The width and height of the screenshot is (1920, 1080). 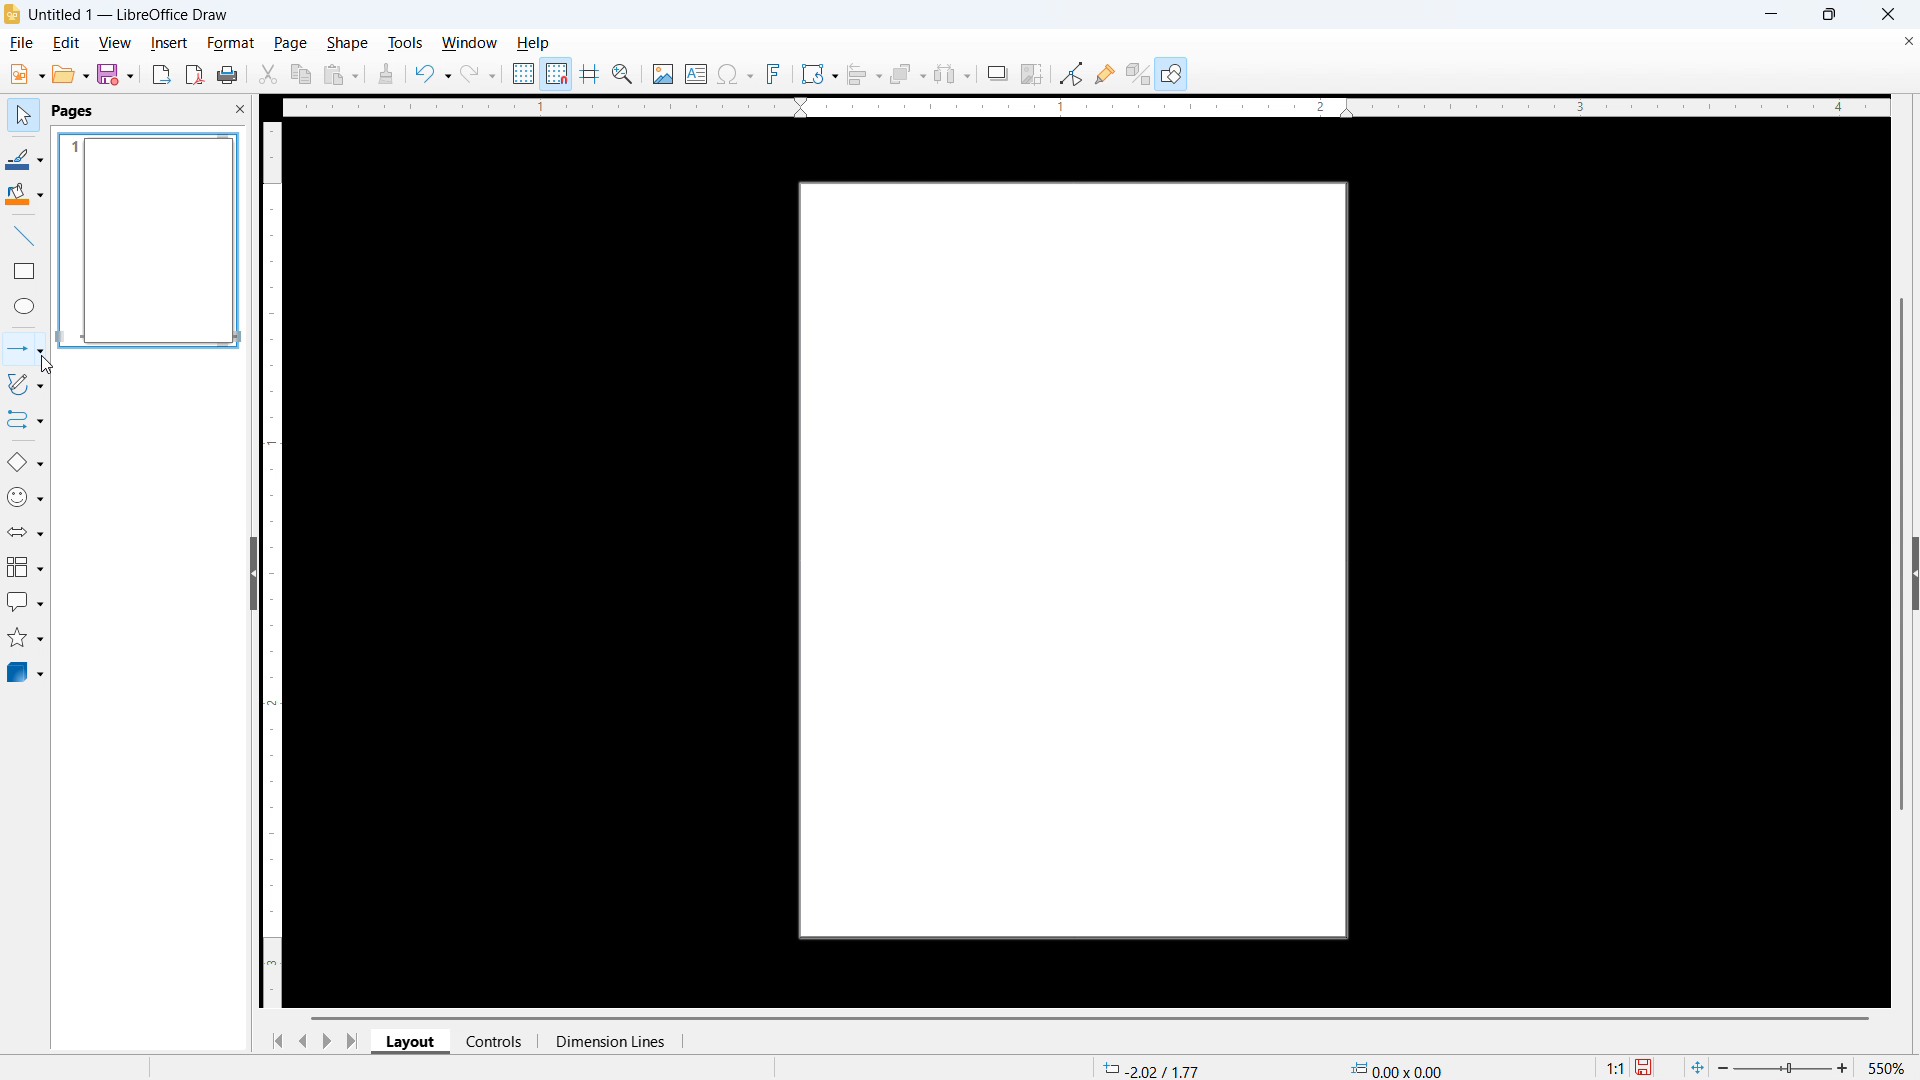 What do you see at coordinates (75, 111) in the screenshot?
I see `pages ` at bounding box center [75, 111].